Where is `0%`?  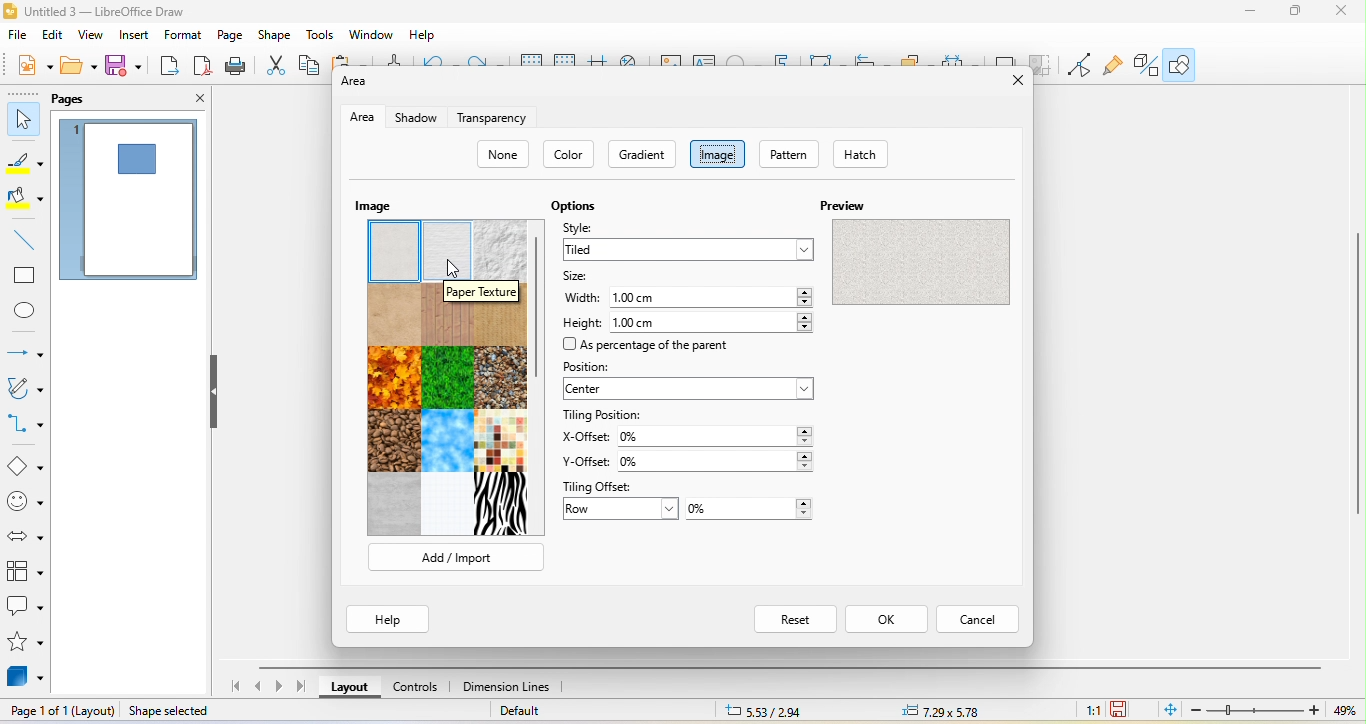 0% is located at coordinates (714, 462).